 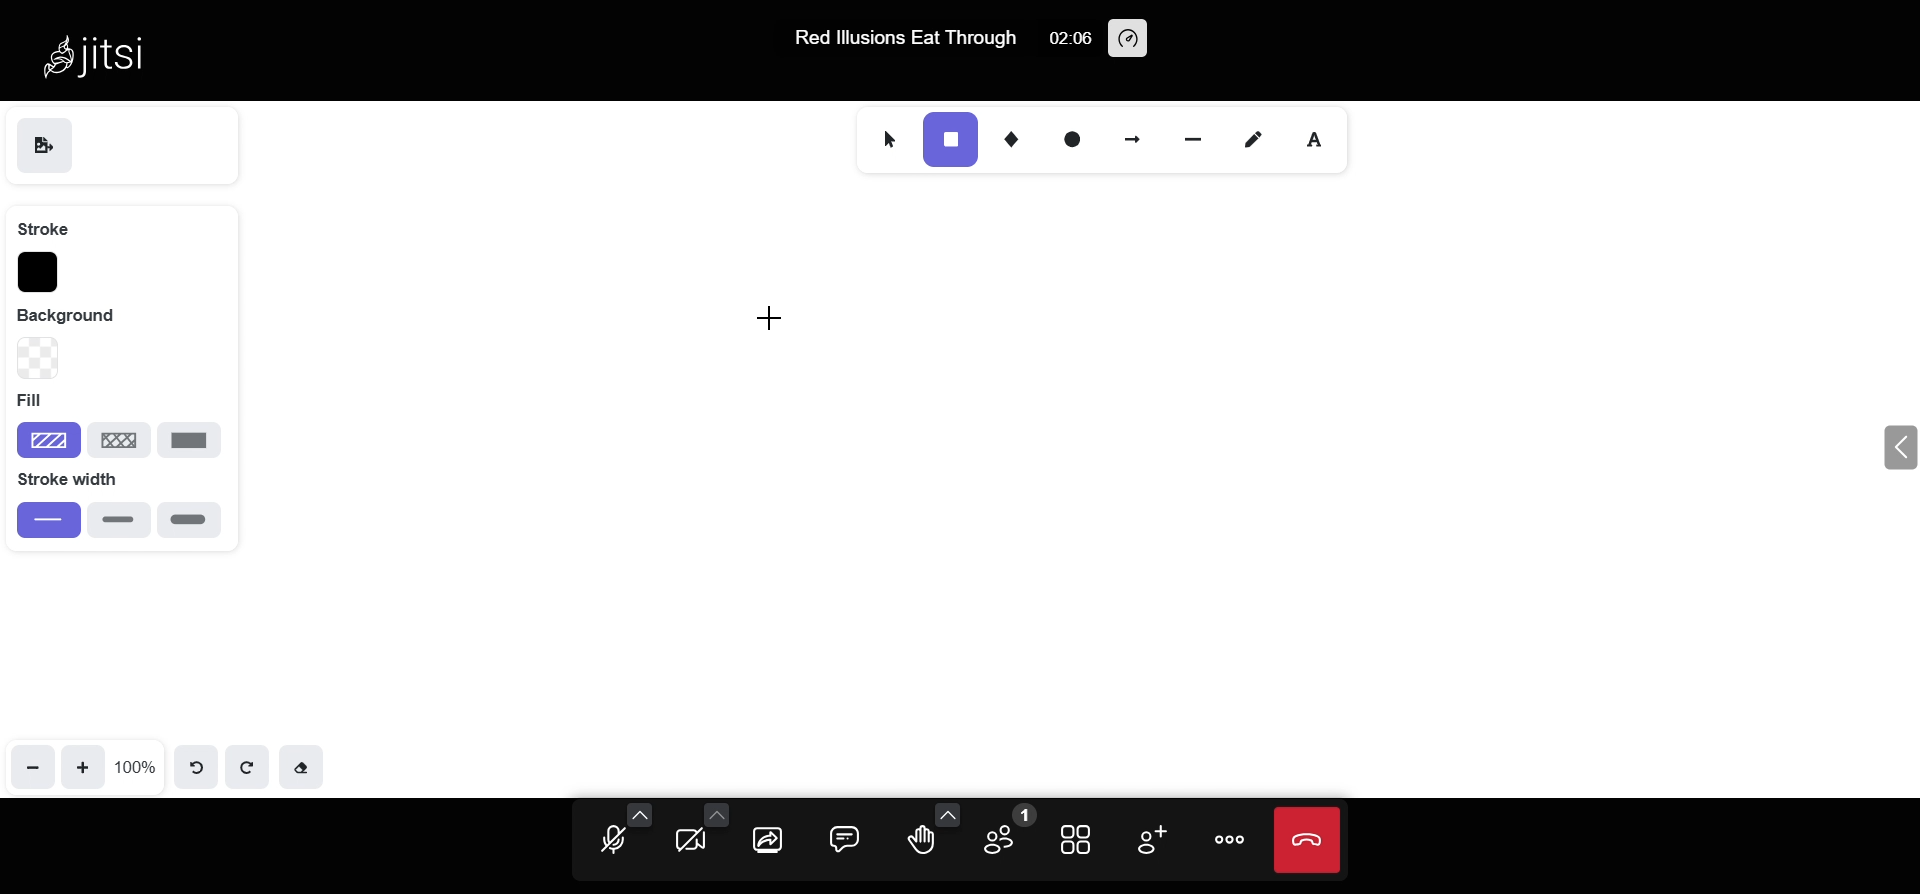 I want to click on thin, so click(x=48, y=520).